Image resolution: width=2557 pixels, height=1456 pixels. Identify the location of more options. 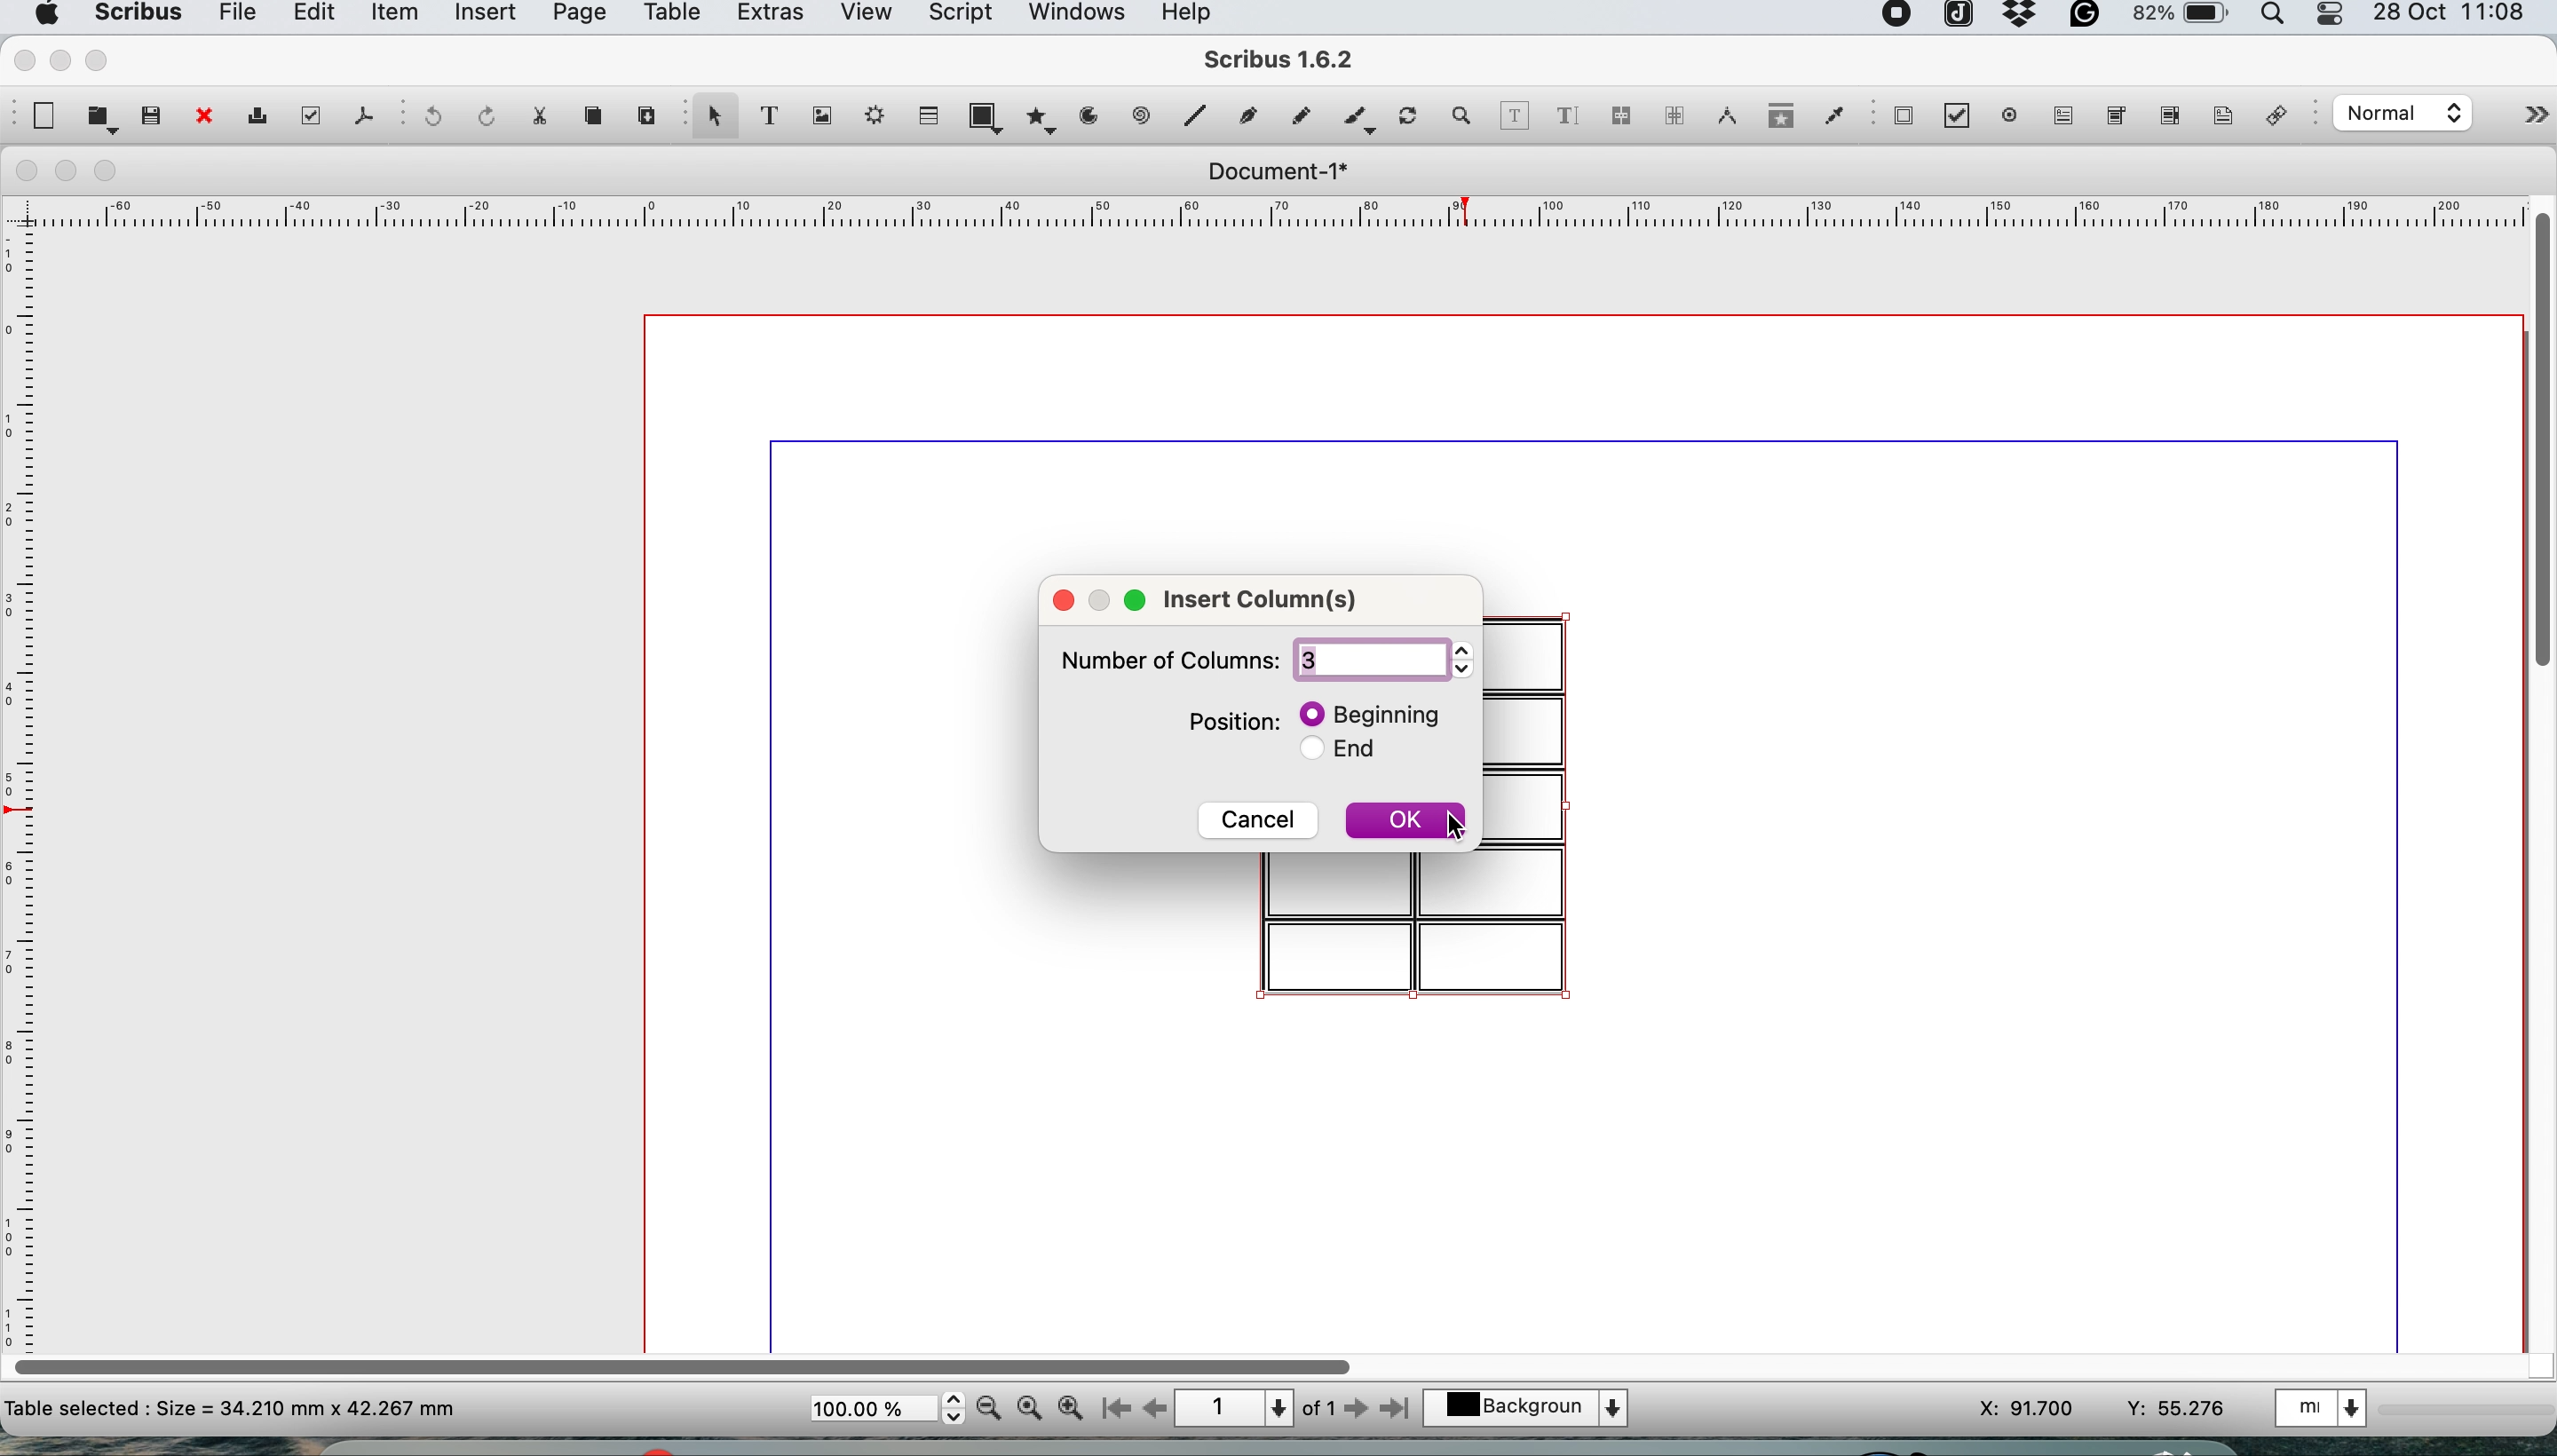
(2515, 119).